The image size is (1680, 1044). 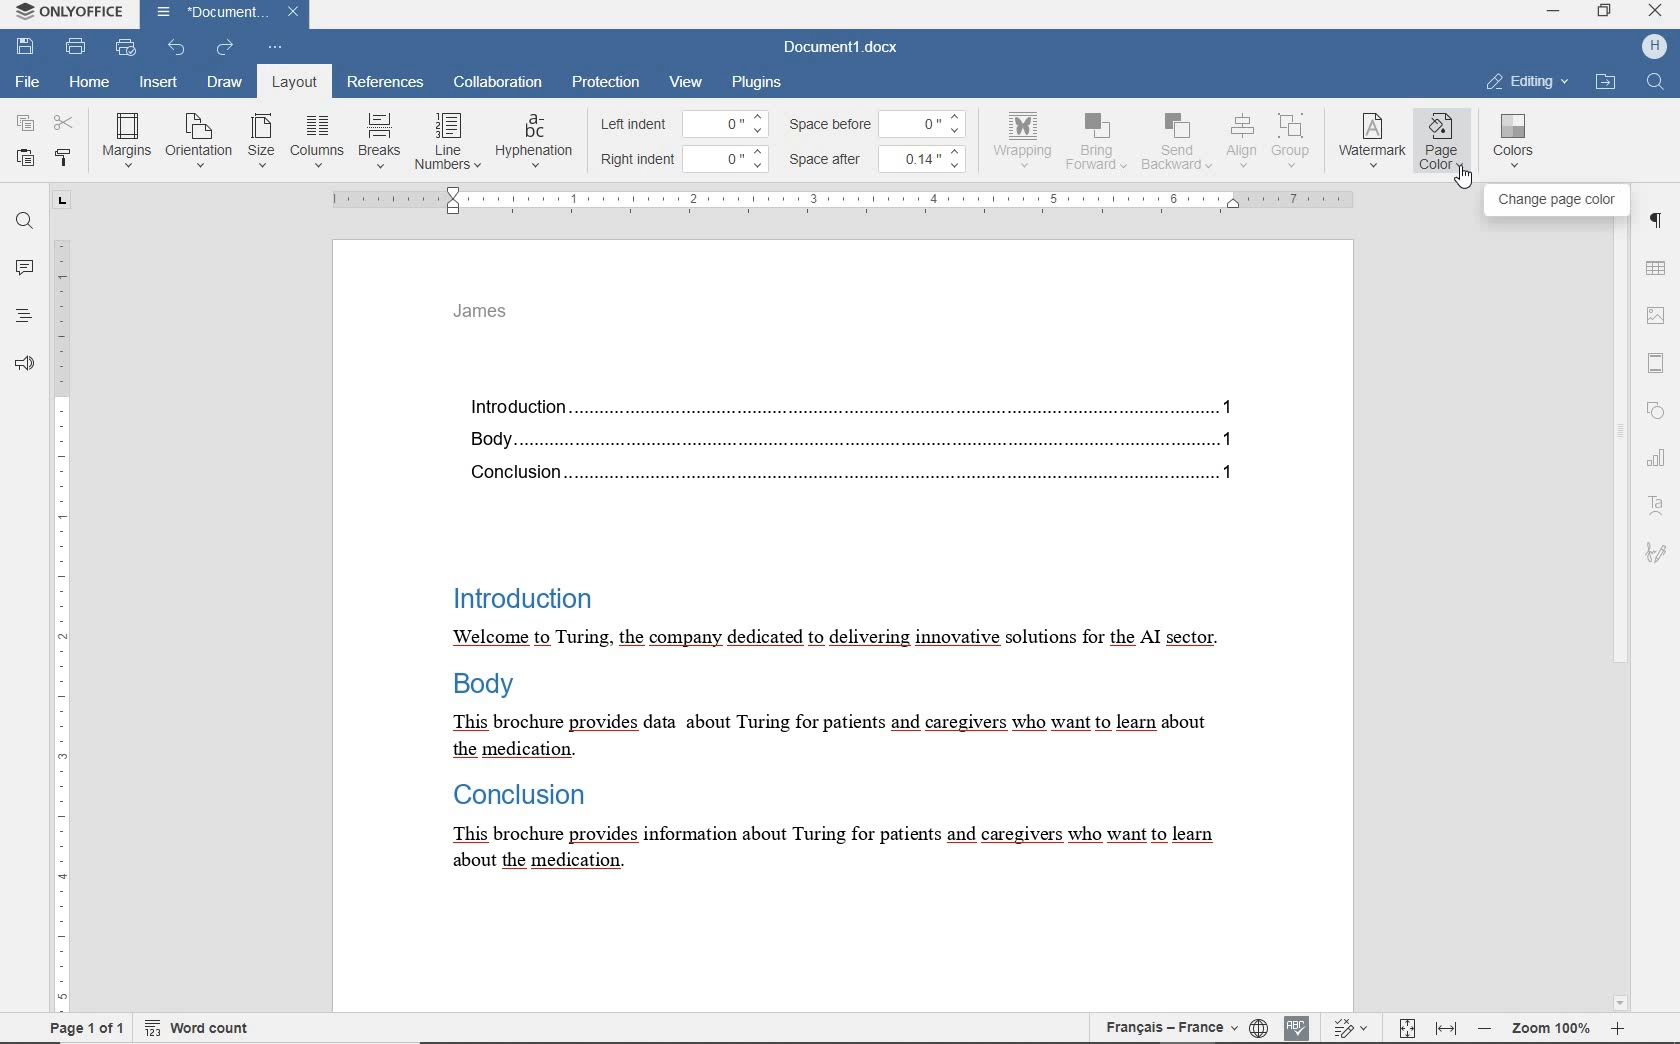 I want to click on profile, so click(x=1645, y=46).